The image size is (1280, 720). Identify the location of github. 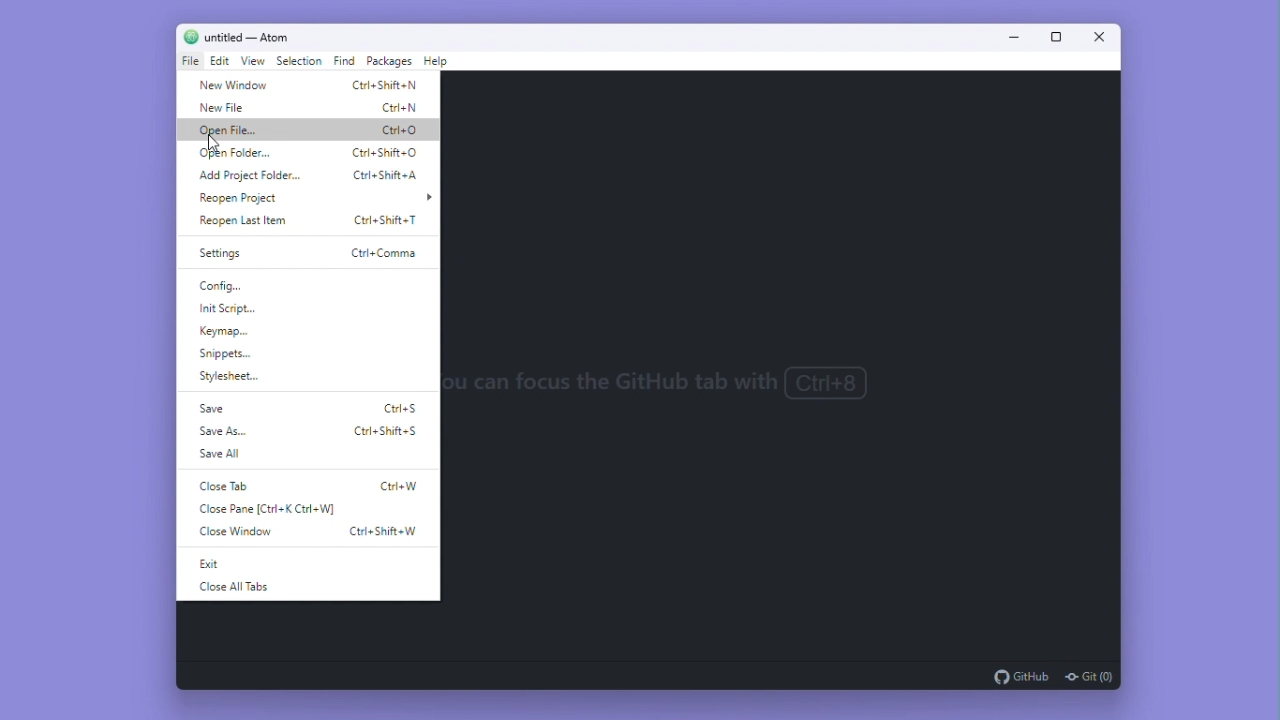
(1021, 676).